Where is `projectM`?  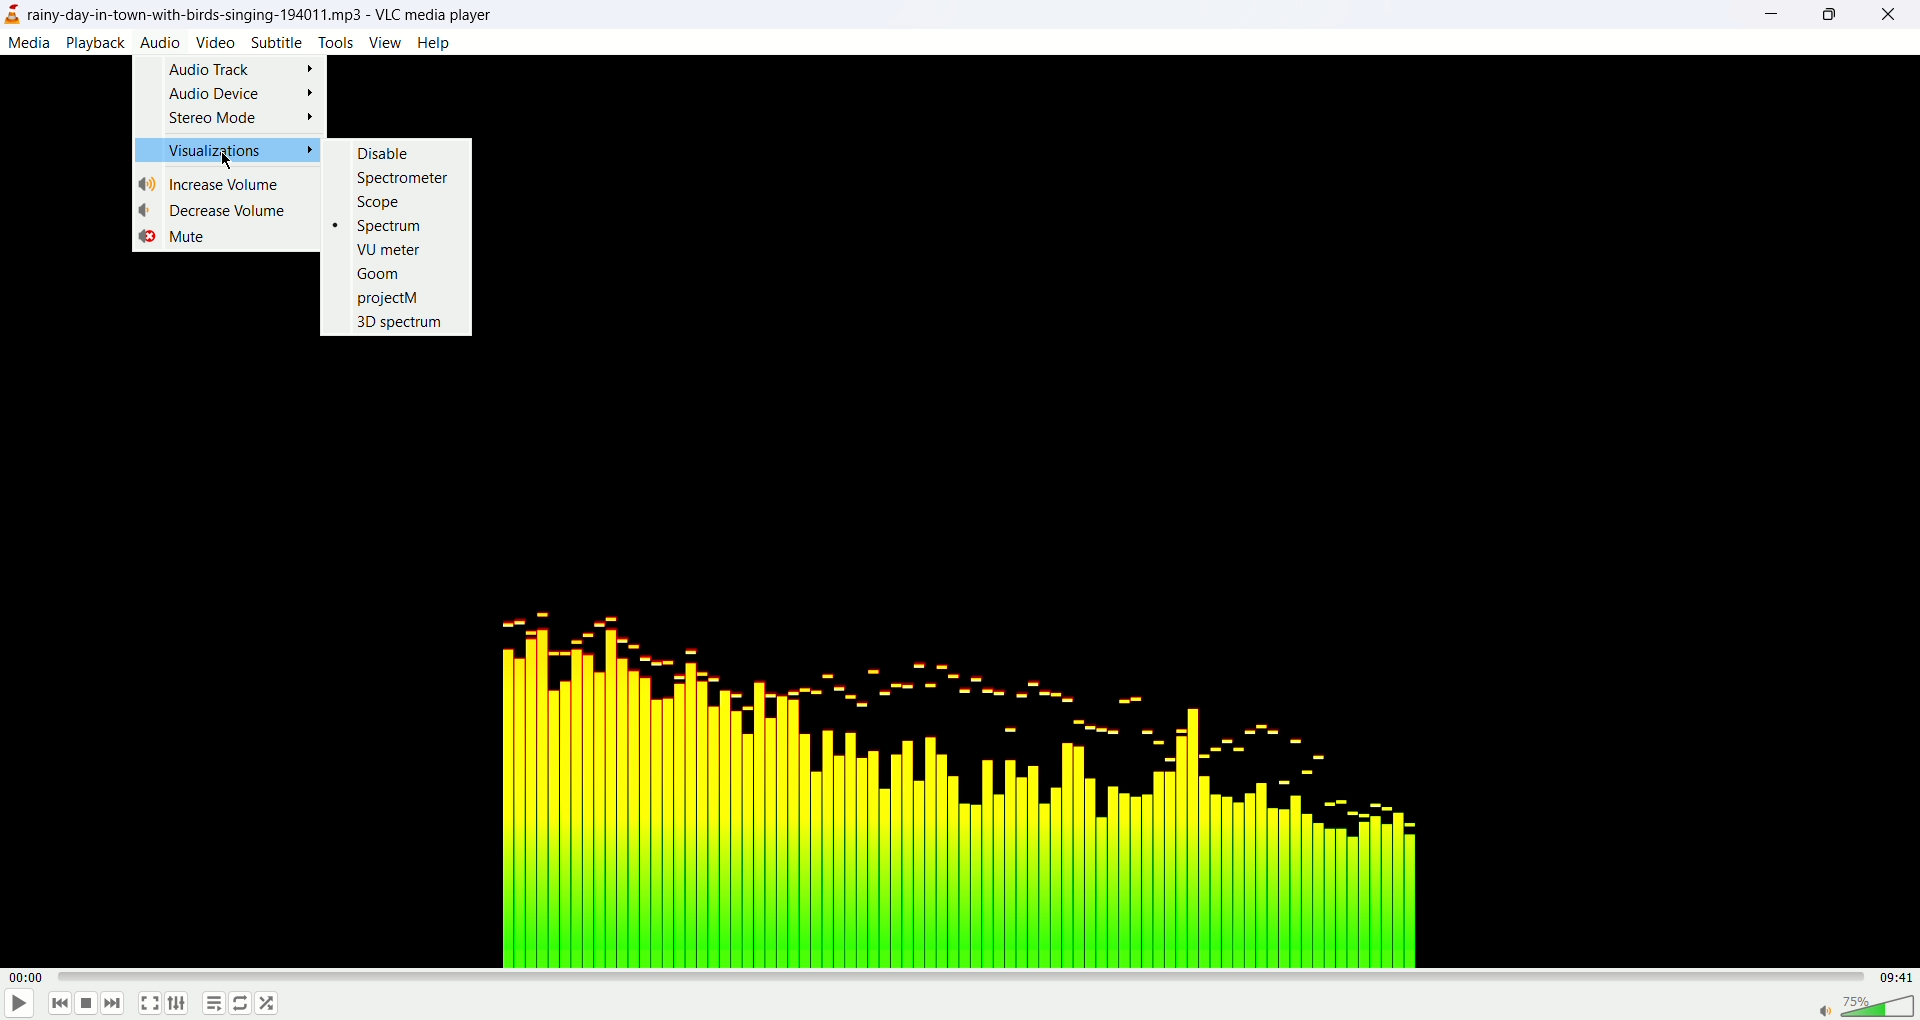 projectM is located at coordinates (390, 300).